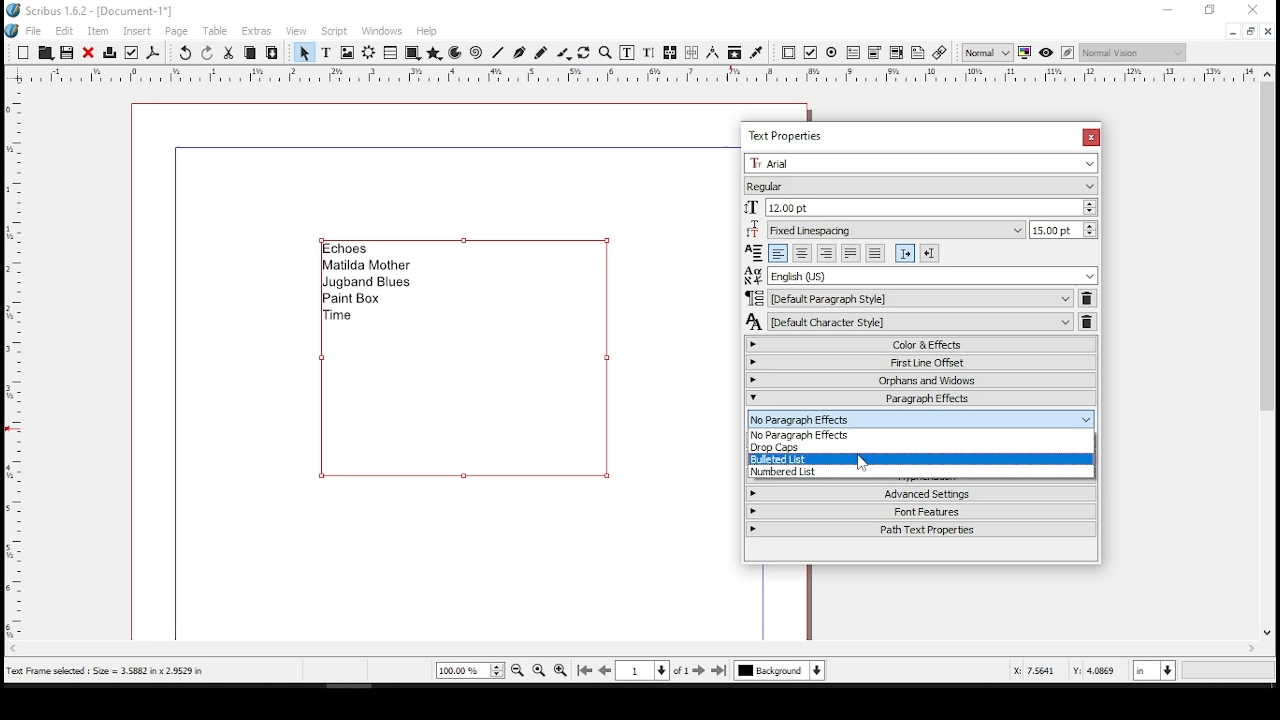 Image resolution: width=1280 pixels, height=720 pixels. I want to click on help, so click(426, 31).